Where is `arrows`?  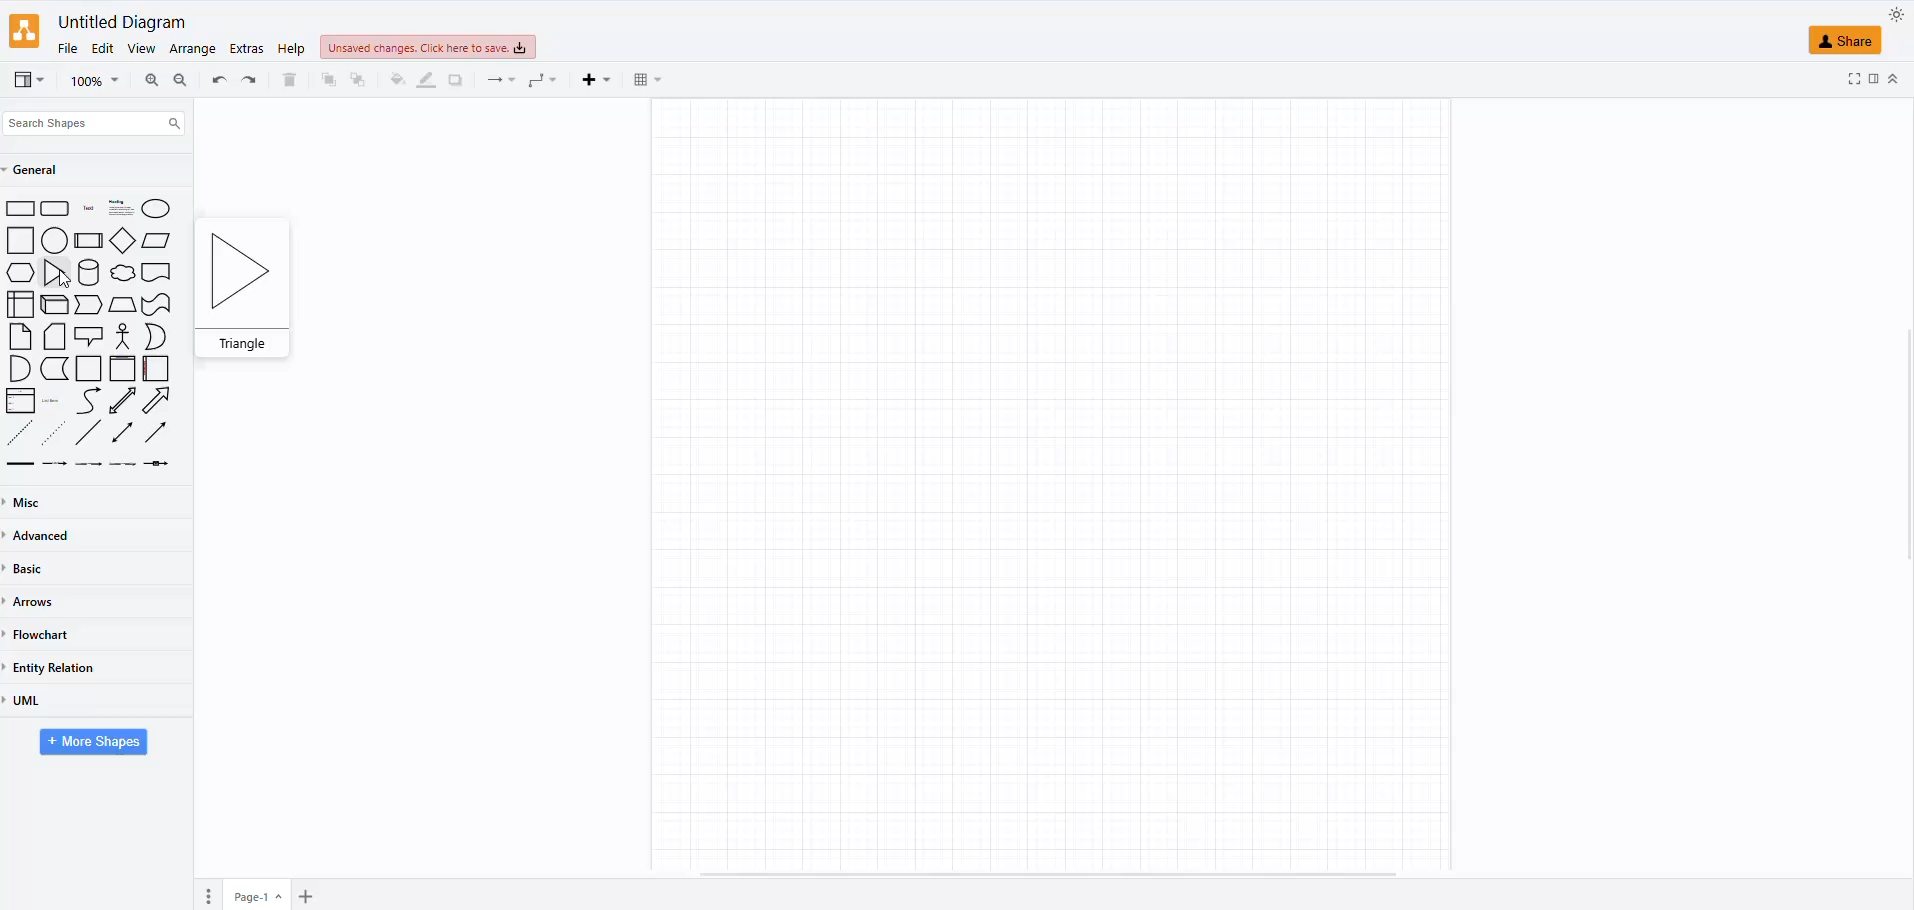
arrows is located at coordinates (39, 601).